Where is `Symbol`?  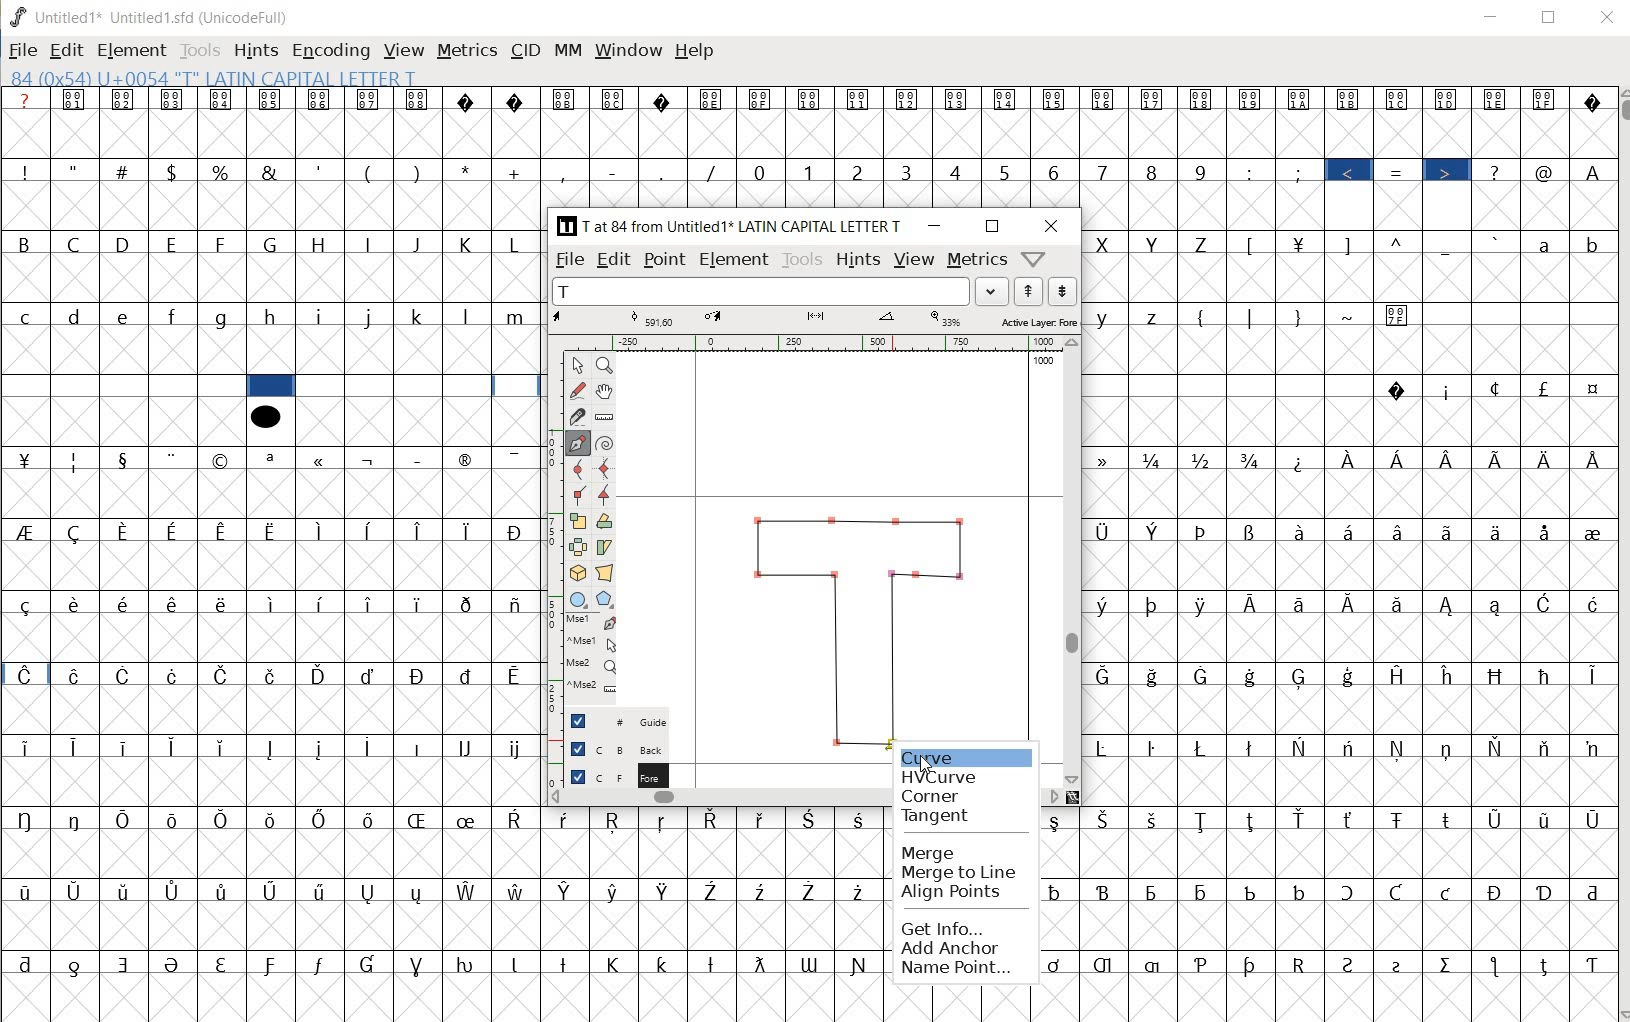
Symbol is located at coordinates (127, 745).